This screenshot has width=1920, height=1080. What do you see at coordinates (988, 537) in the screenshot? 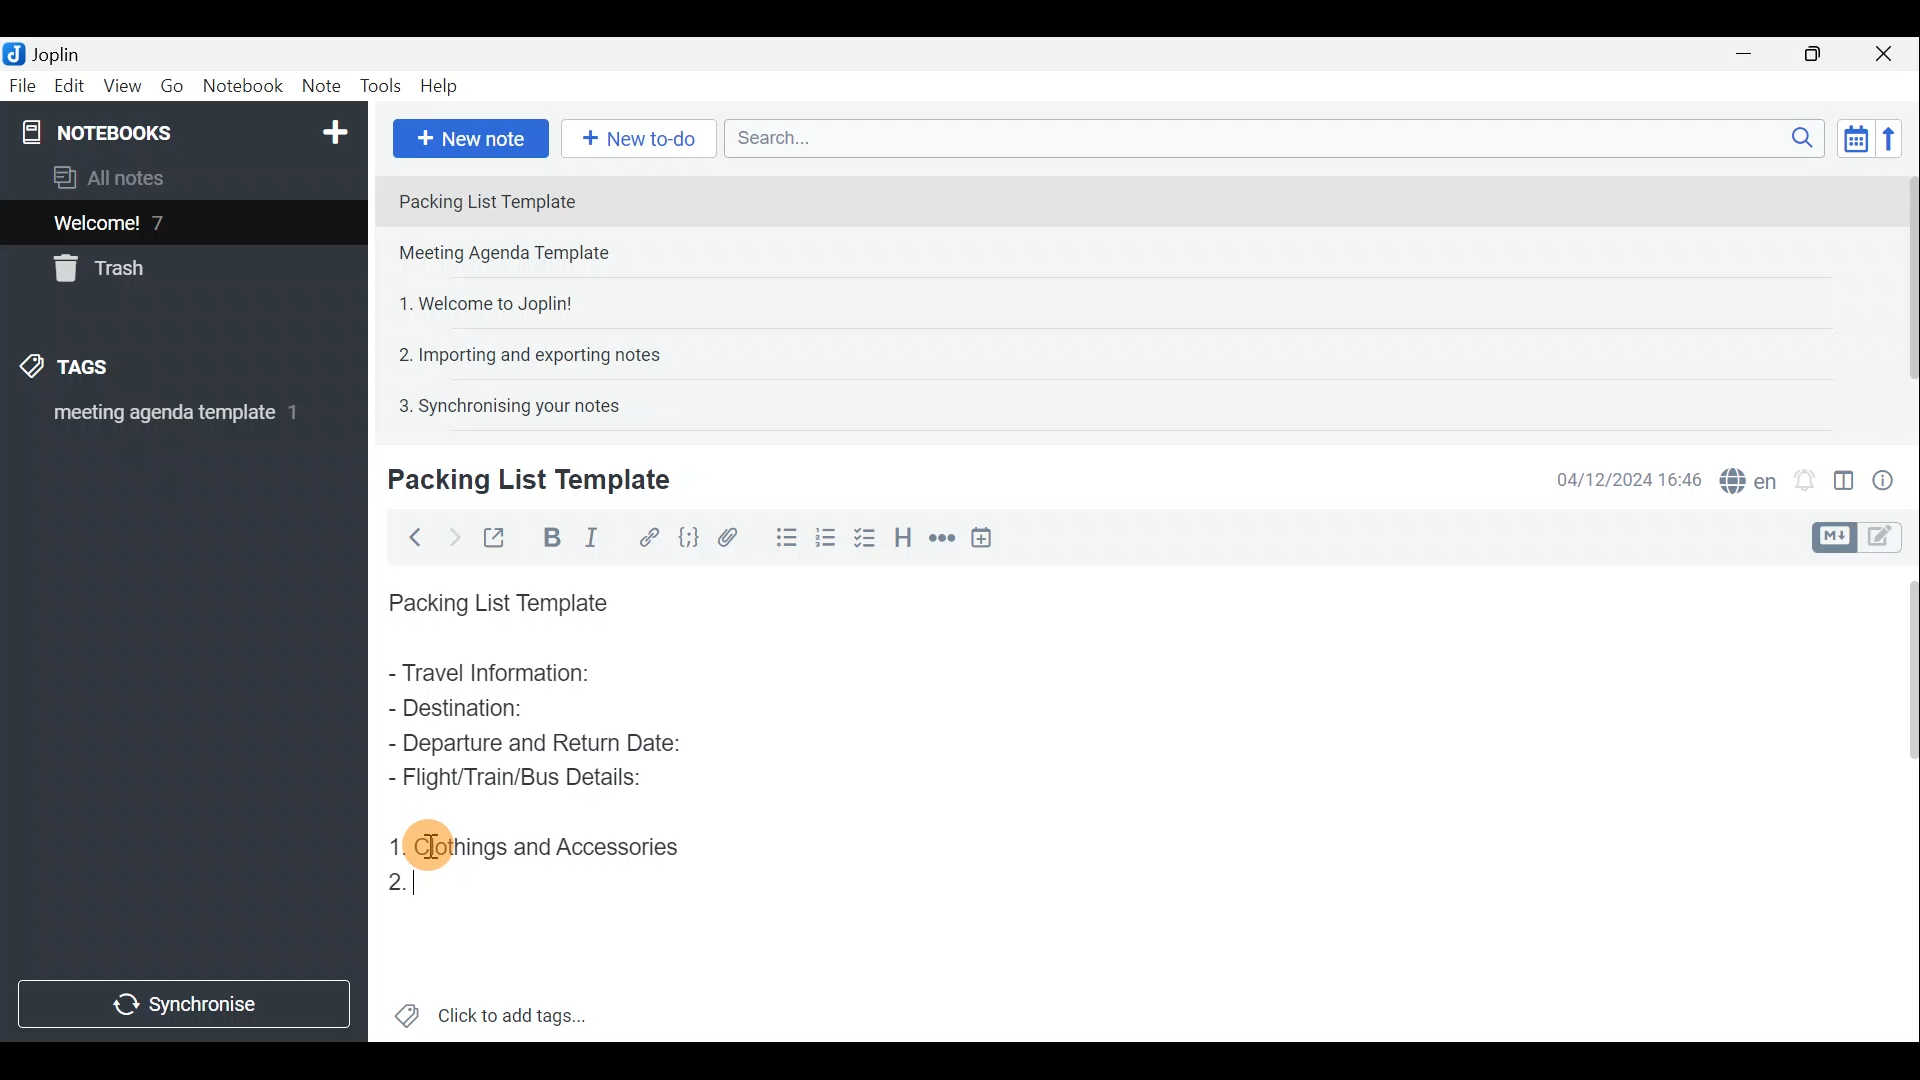
I see `Insert time` at bounding box center [988, 537].